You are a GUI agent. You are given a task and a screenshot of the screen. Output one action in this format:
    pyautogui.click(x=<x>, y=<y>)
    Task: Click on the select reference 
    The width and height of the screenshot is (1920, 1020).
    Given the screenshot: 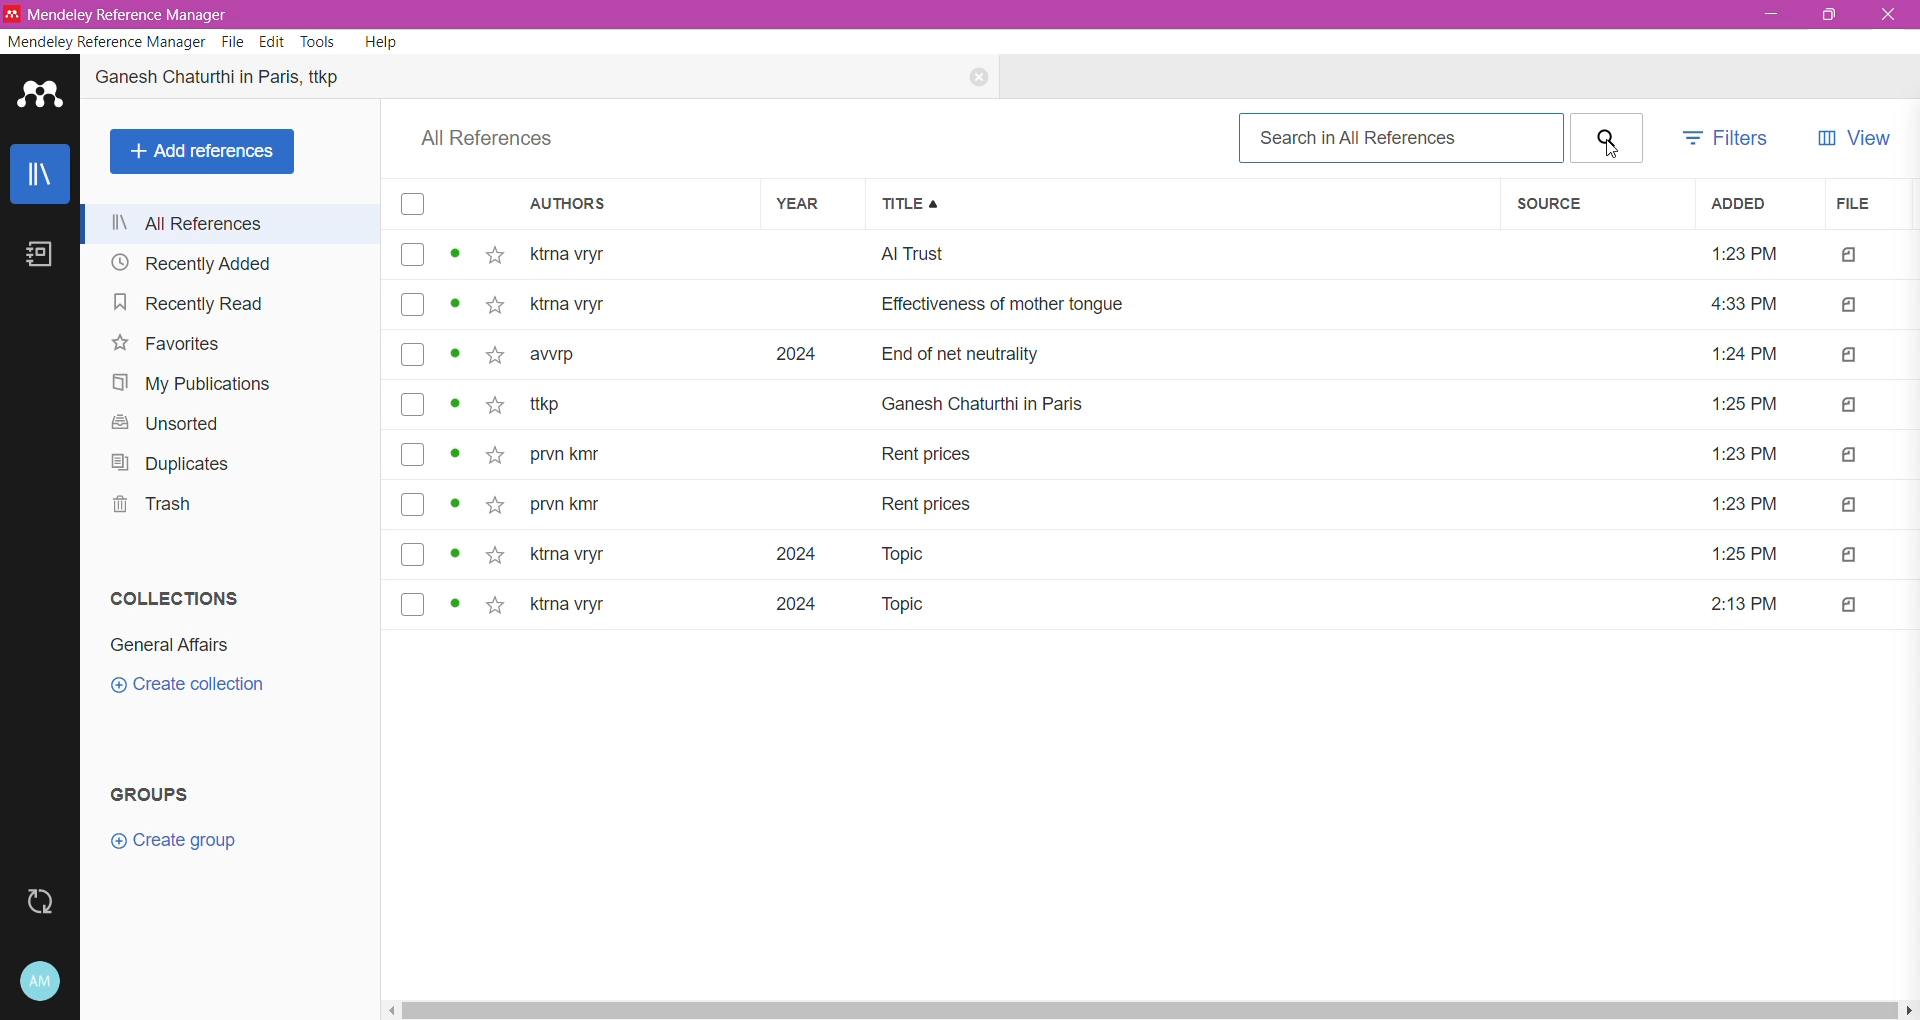 What is the action you would take?
    pyautogui.click(x=413, y=503)
    